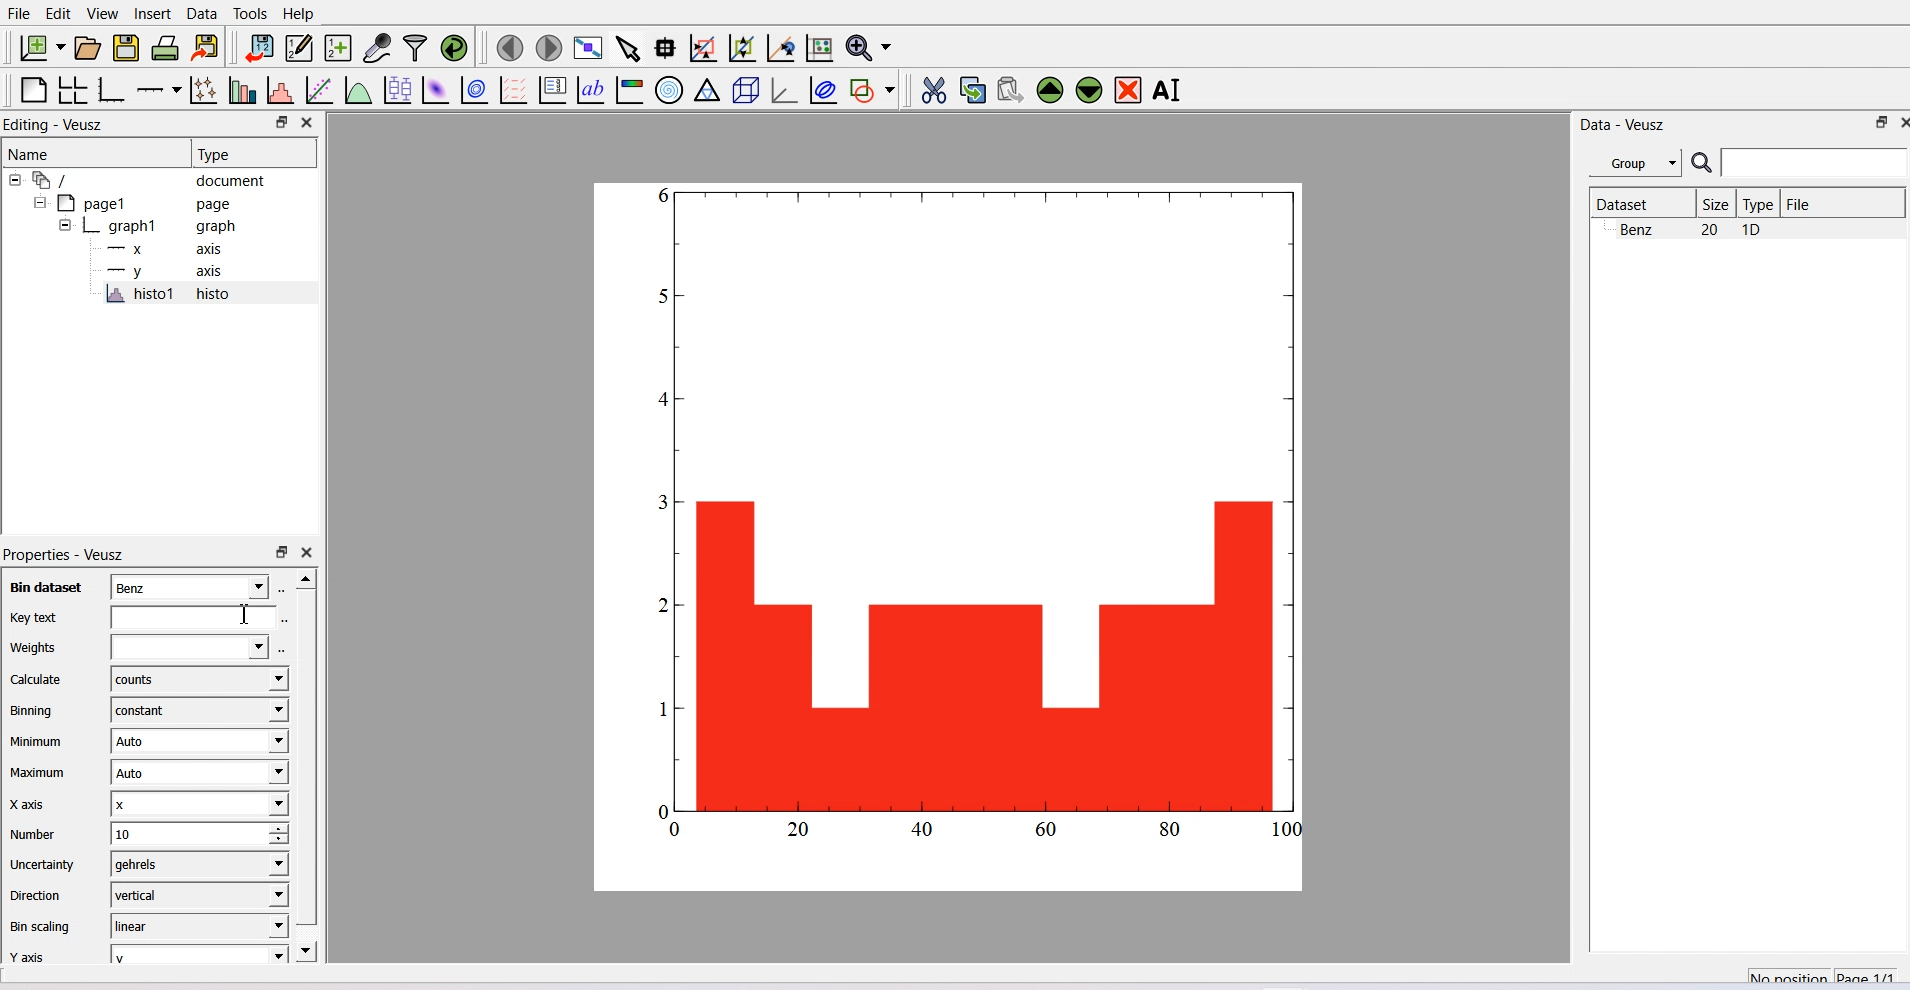 The width and height of the screenshot is (1910, 990). Describe the element at coordinates (454, 47) in the screenshot. I see `Reload linked dataset` at that location.